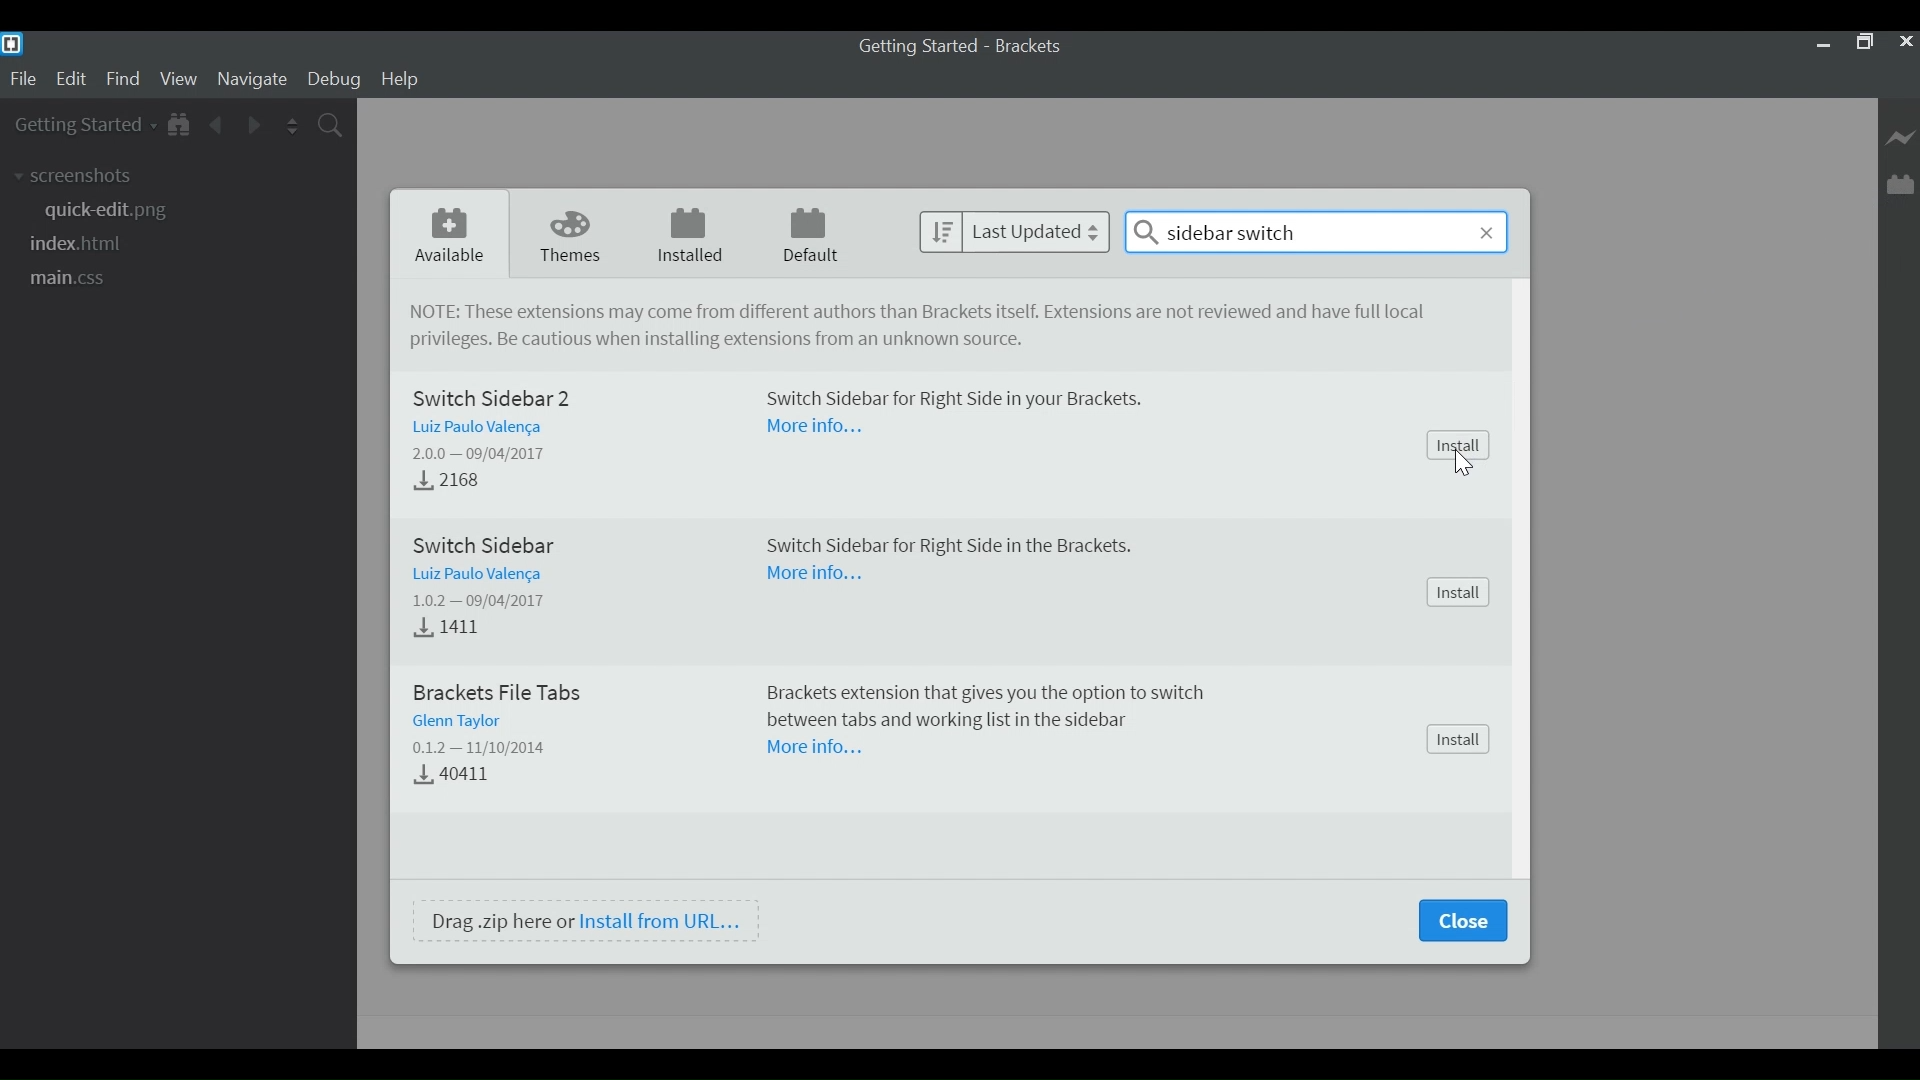  I want to click on Brackets File Tabs, so click(495, 694).